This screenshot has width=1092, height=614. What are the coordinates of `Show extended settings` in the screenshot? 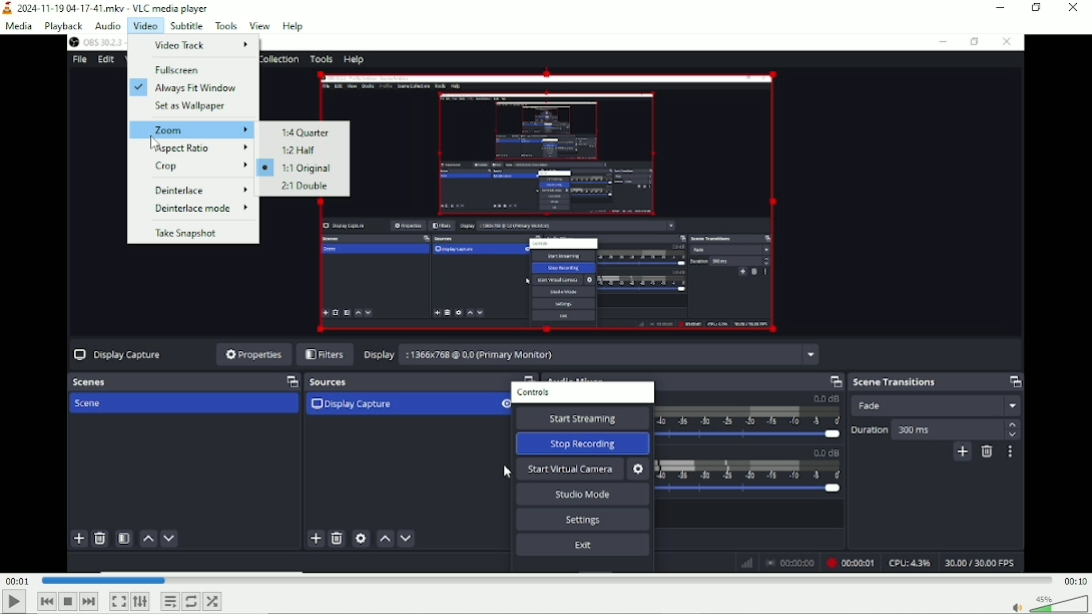 It's located at (140, 602).